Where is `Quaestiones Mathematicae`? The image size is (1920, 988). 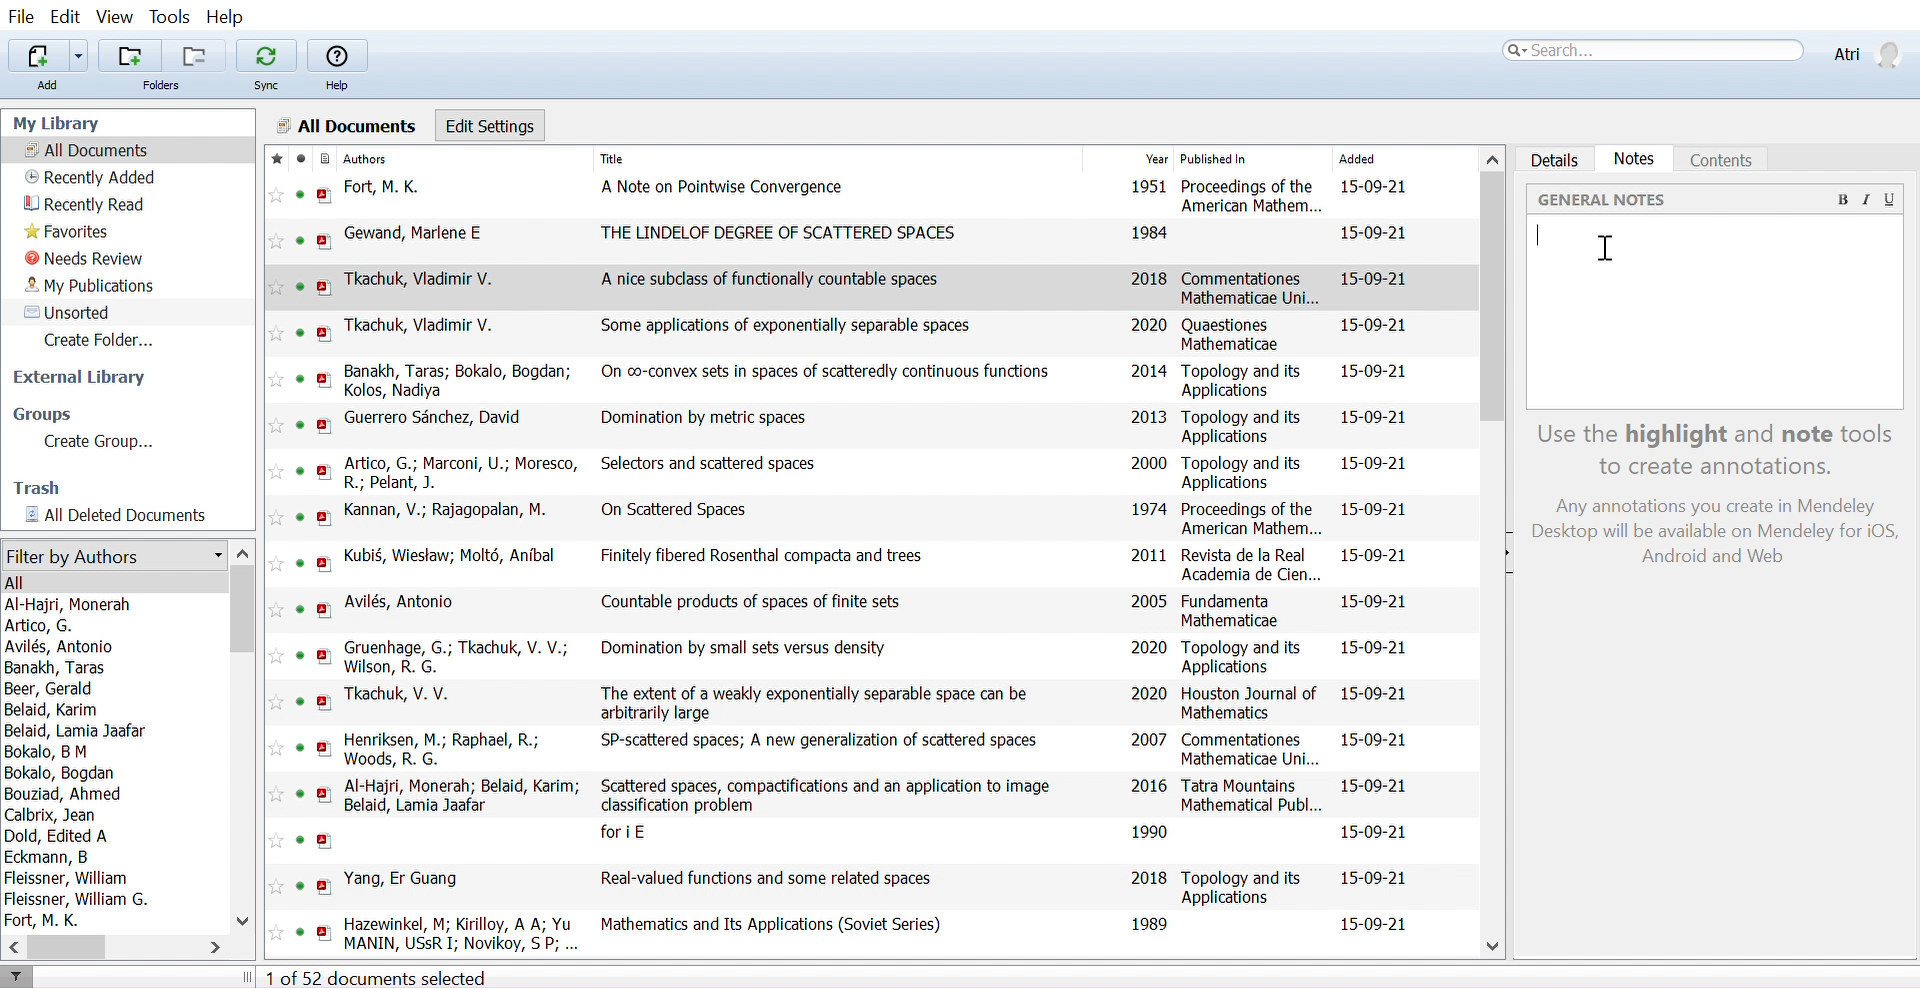
Quaestiones Mathematicae is located at coordinates (1238, 334).